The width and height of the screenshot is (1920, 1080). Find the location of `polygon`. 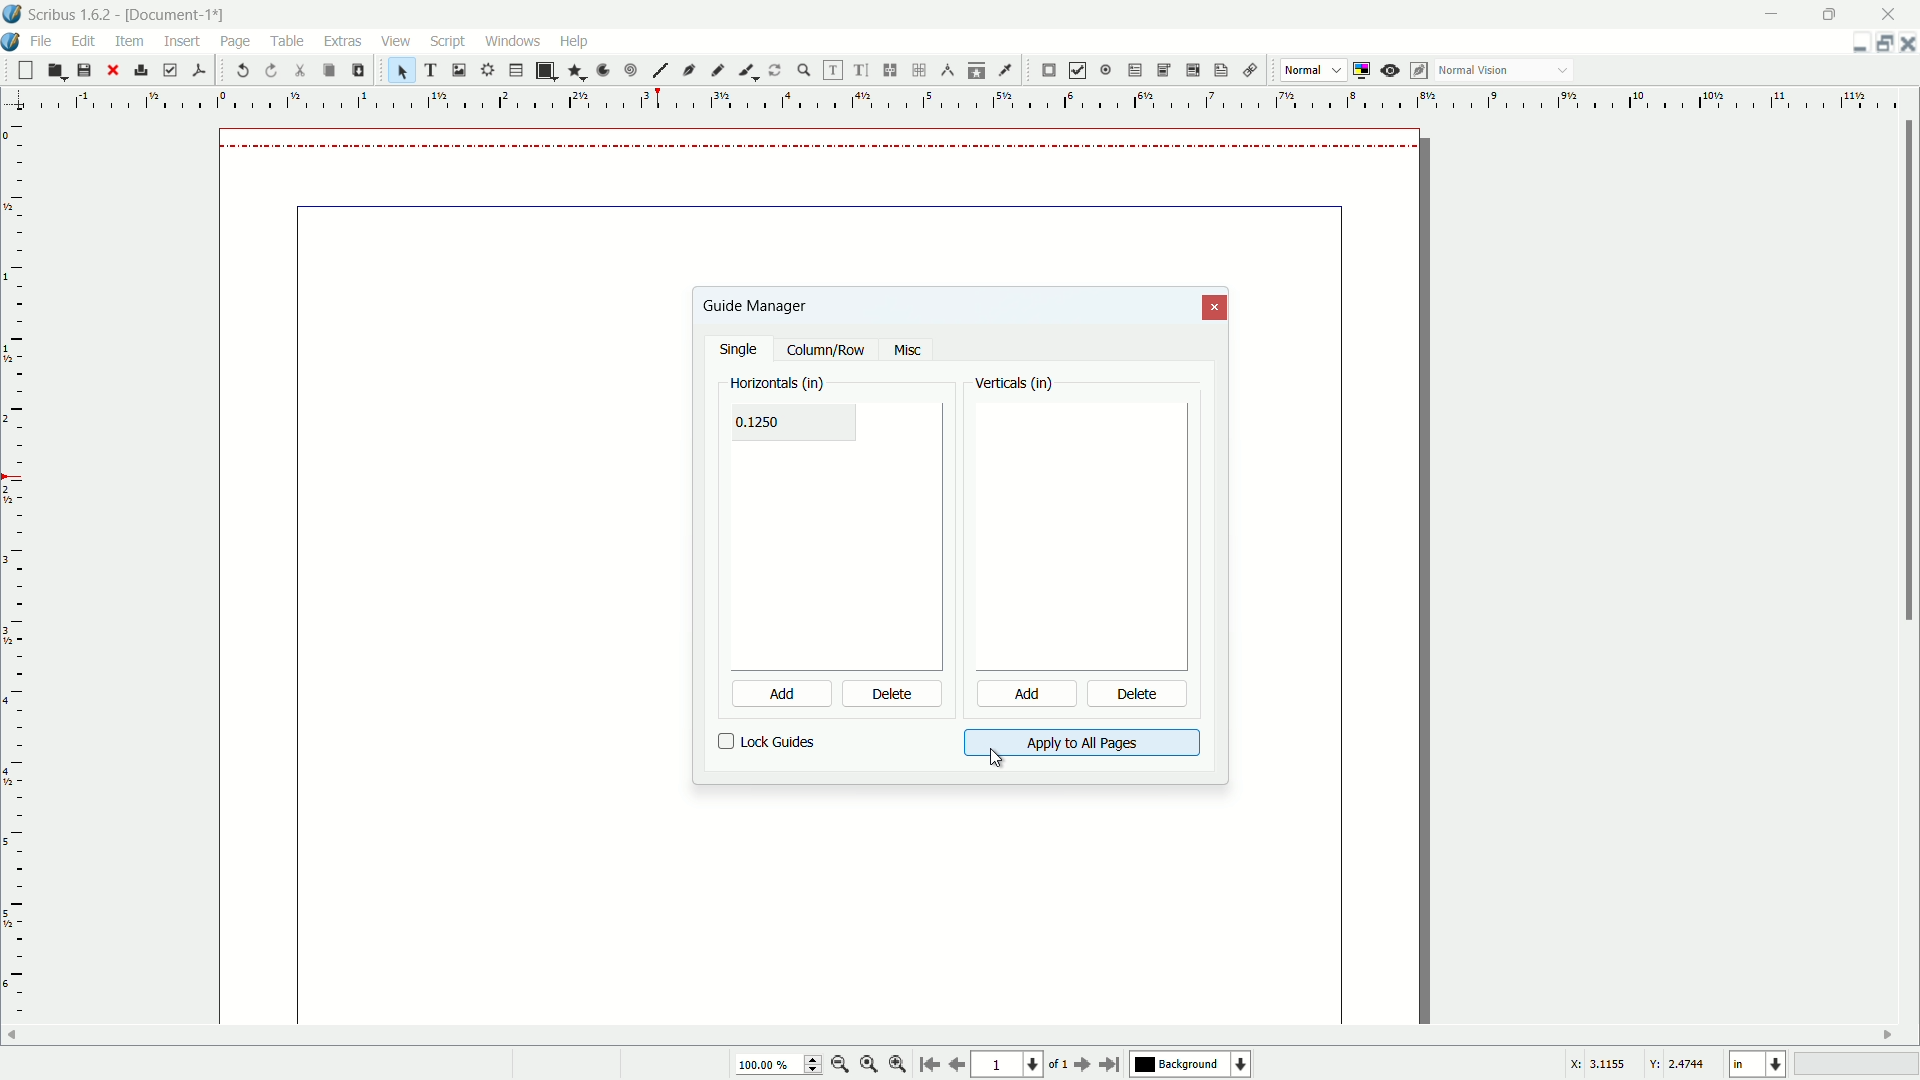

polygon is located at coordinates (576, 72).